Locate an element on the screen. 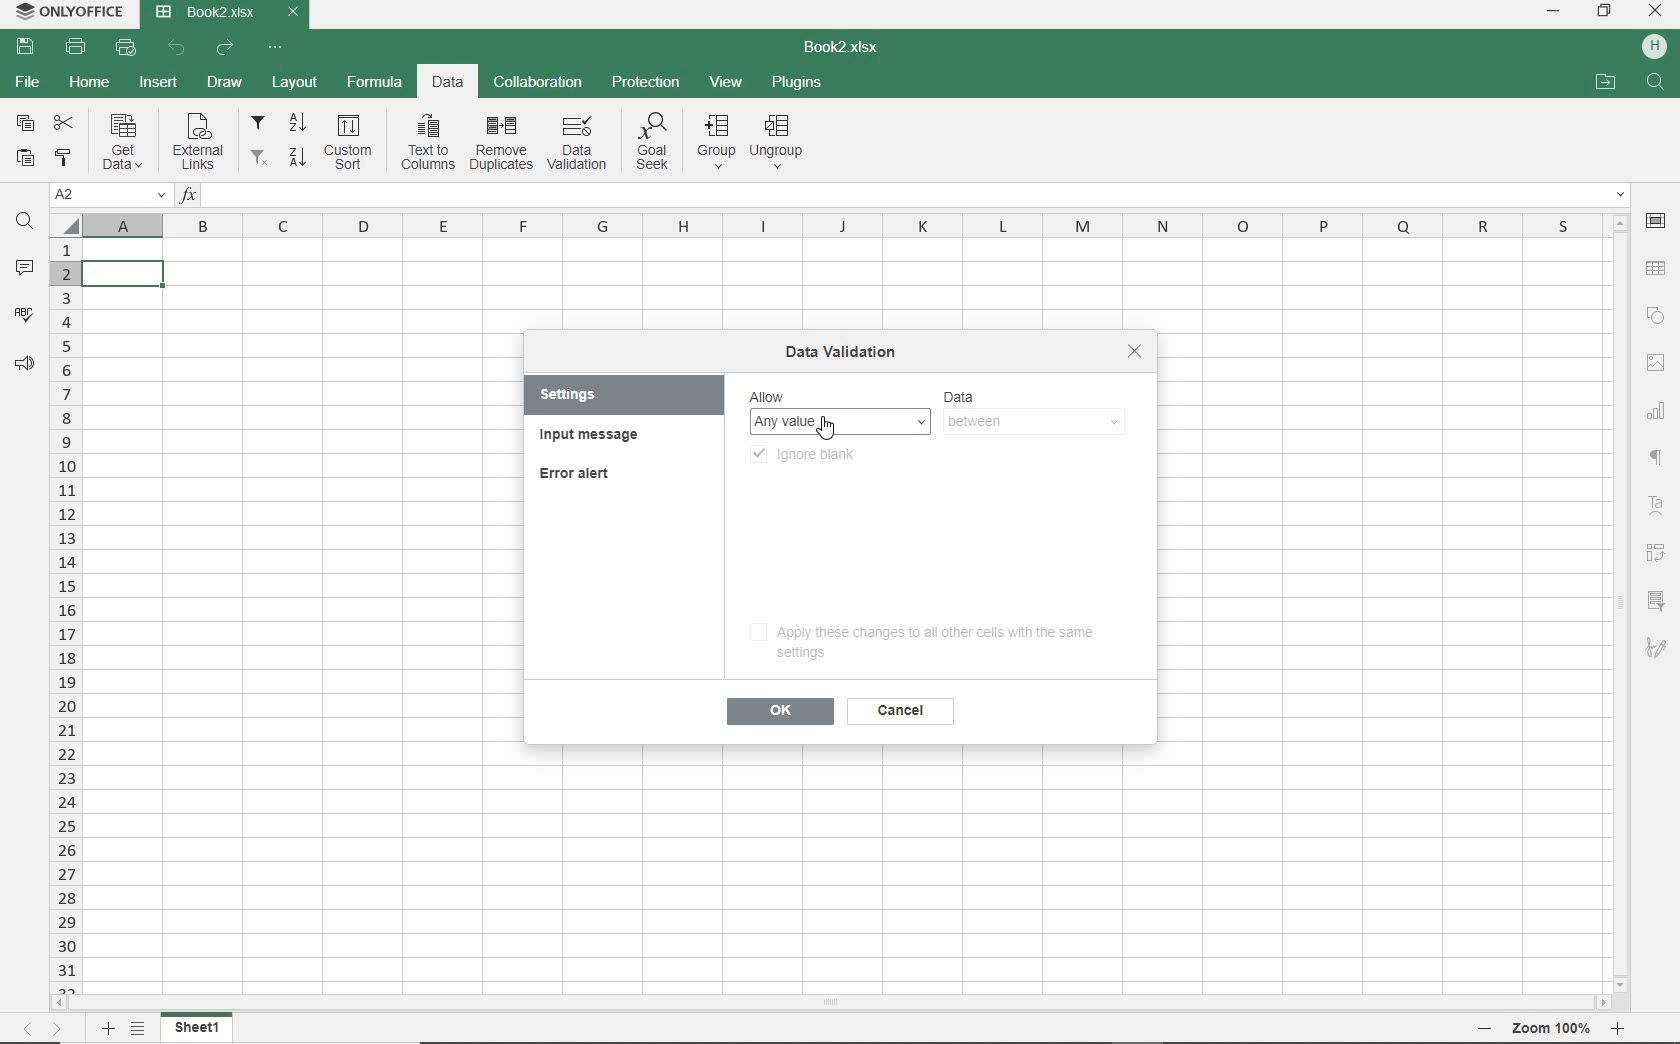 This screenshot has height=1044, width=1680. COMMENTS is located at coordinates (22, 269).